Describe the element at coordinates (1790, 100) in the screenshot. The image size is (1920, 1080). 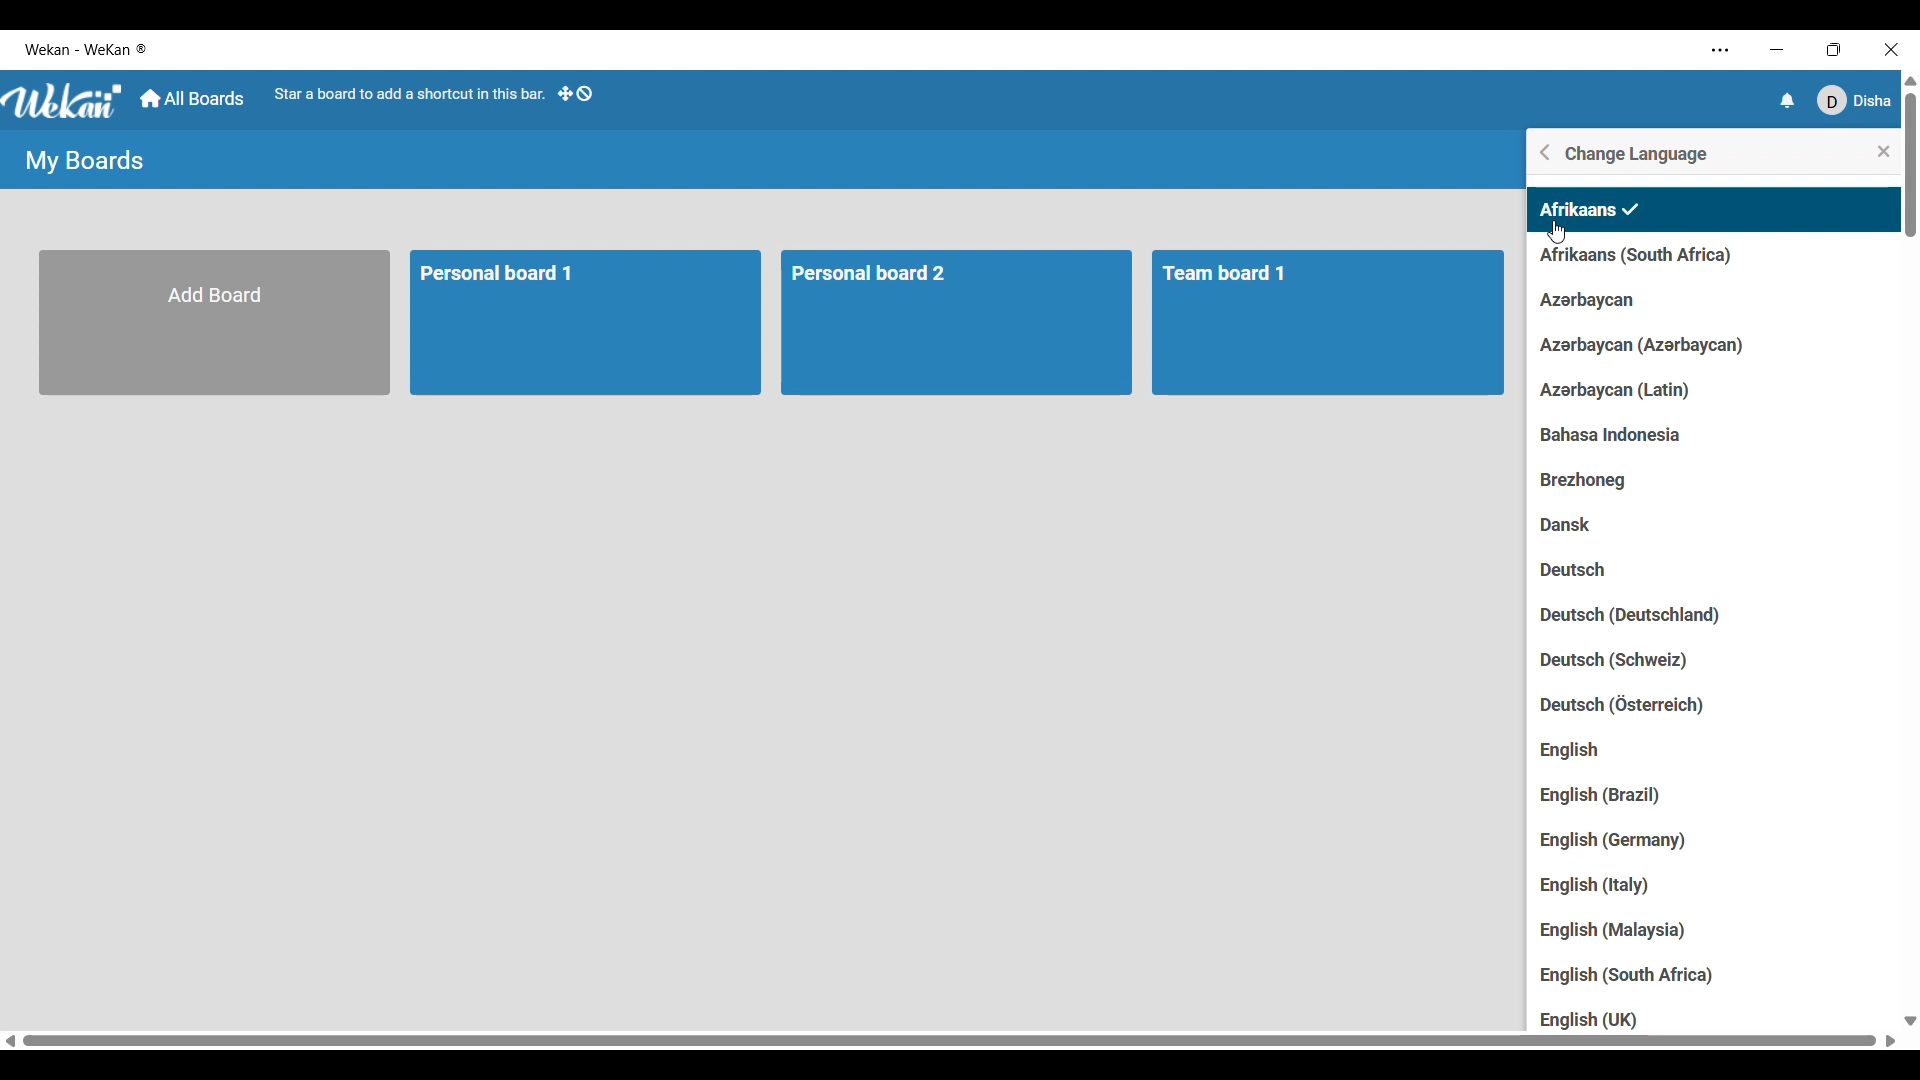
I see `Notifications` at that location.